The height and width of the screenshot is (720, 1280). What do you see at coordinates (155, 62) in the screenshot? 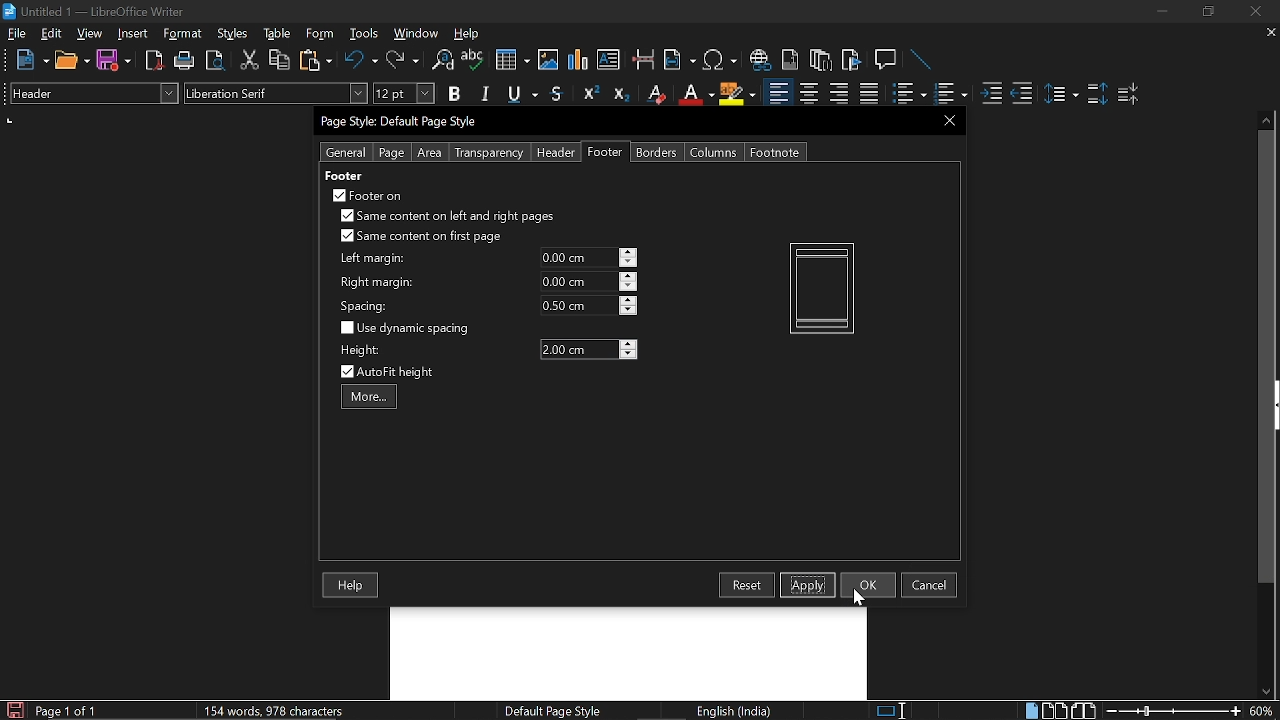
I see `export as PDF` at bounding box center [155, 62].